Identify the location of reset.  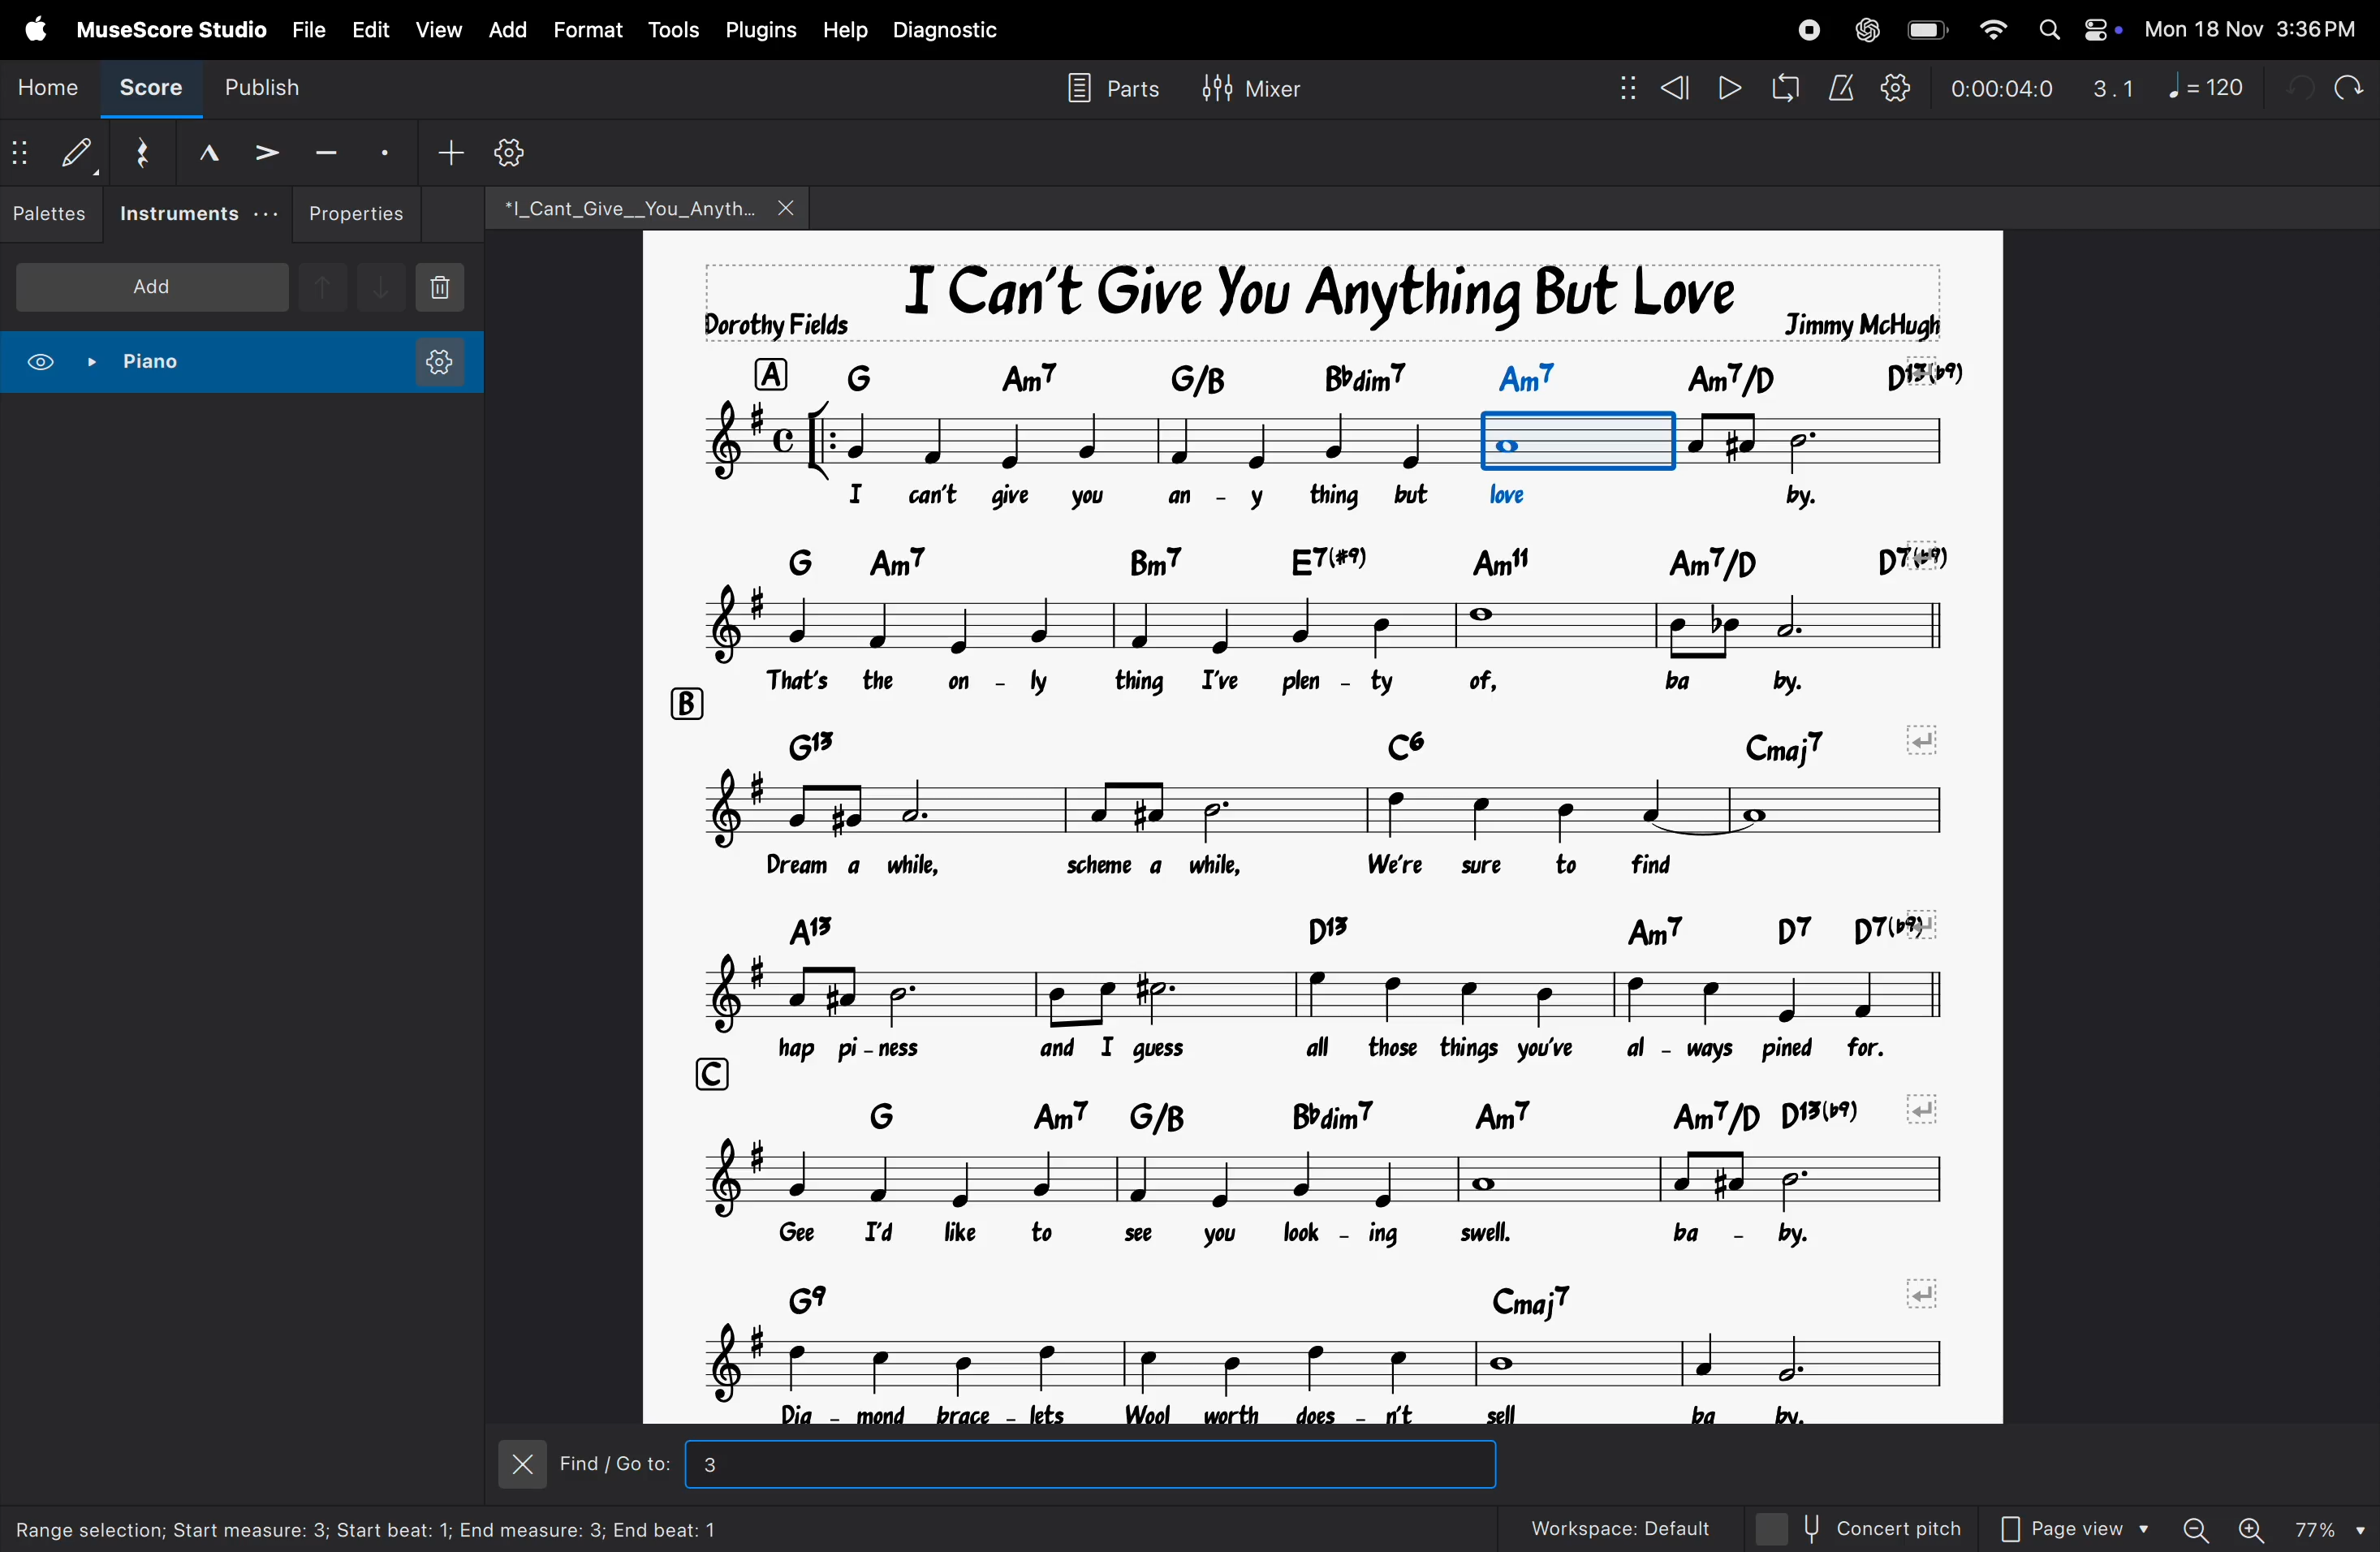
(146, 153).